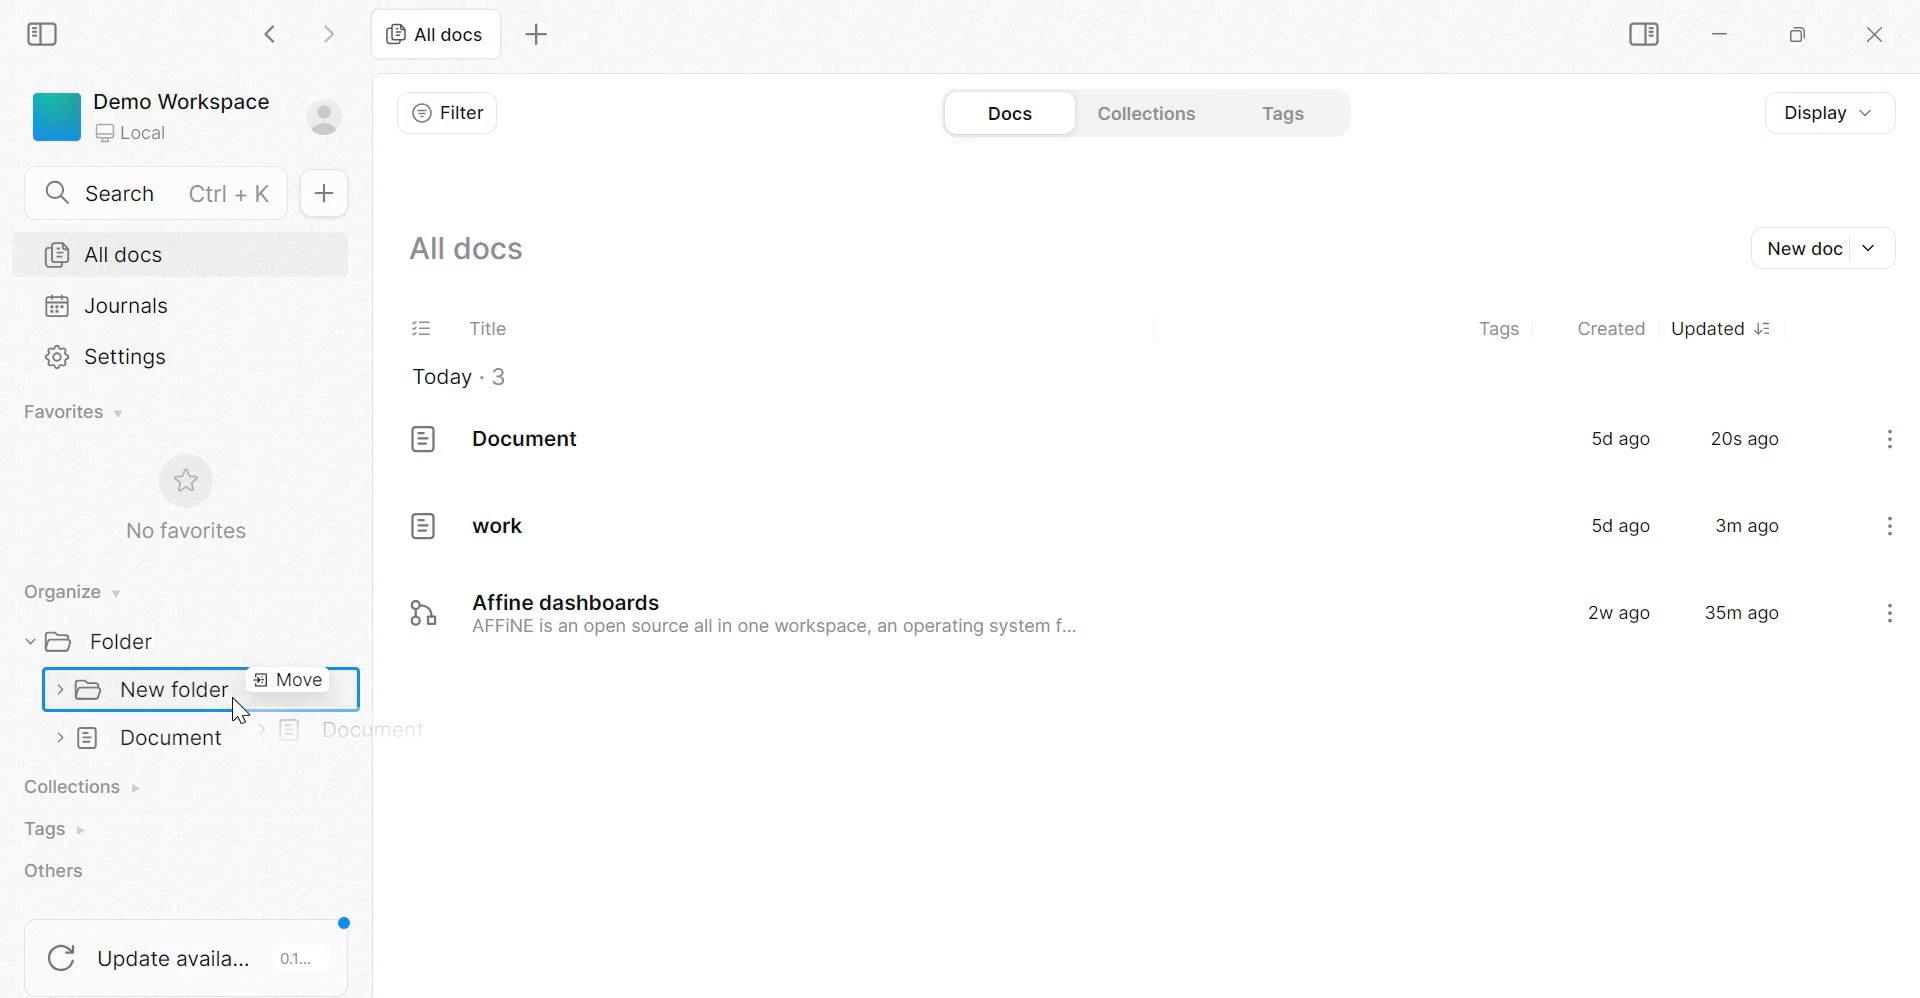 Image resolution: width=1920 pixels, height=998 pixels. Describe the element at coordinates (1616, 524) in the screenshot. I see `5d ago` at that location.